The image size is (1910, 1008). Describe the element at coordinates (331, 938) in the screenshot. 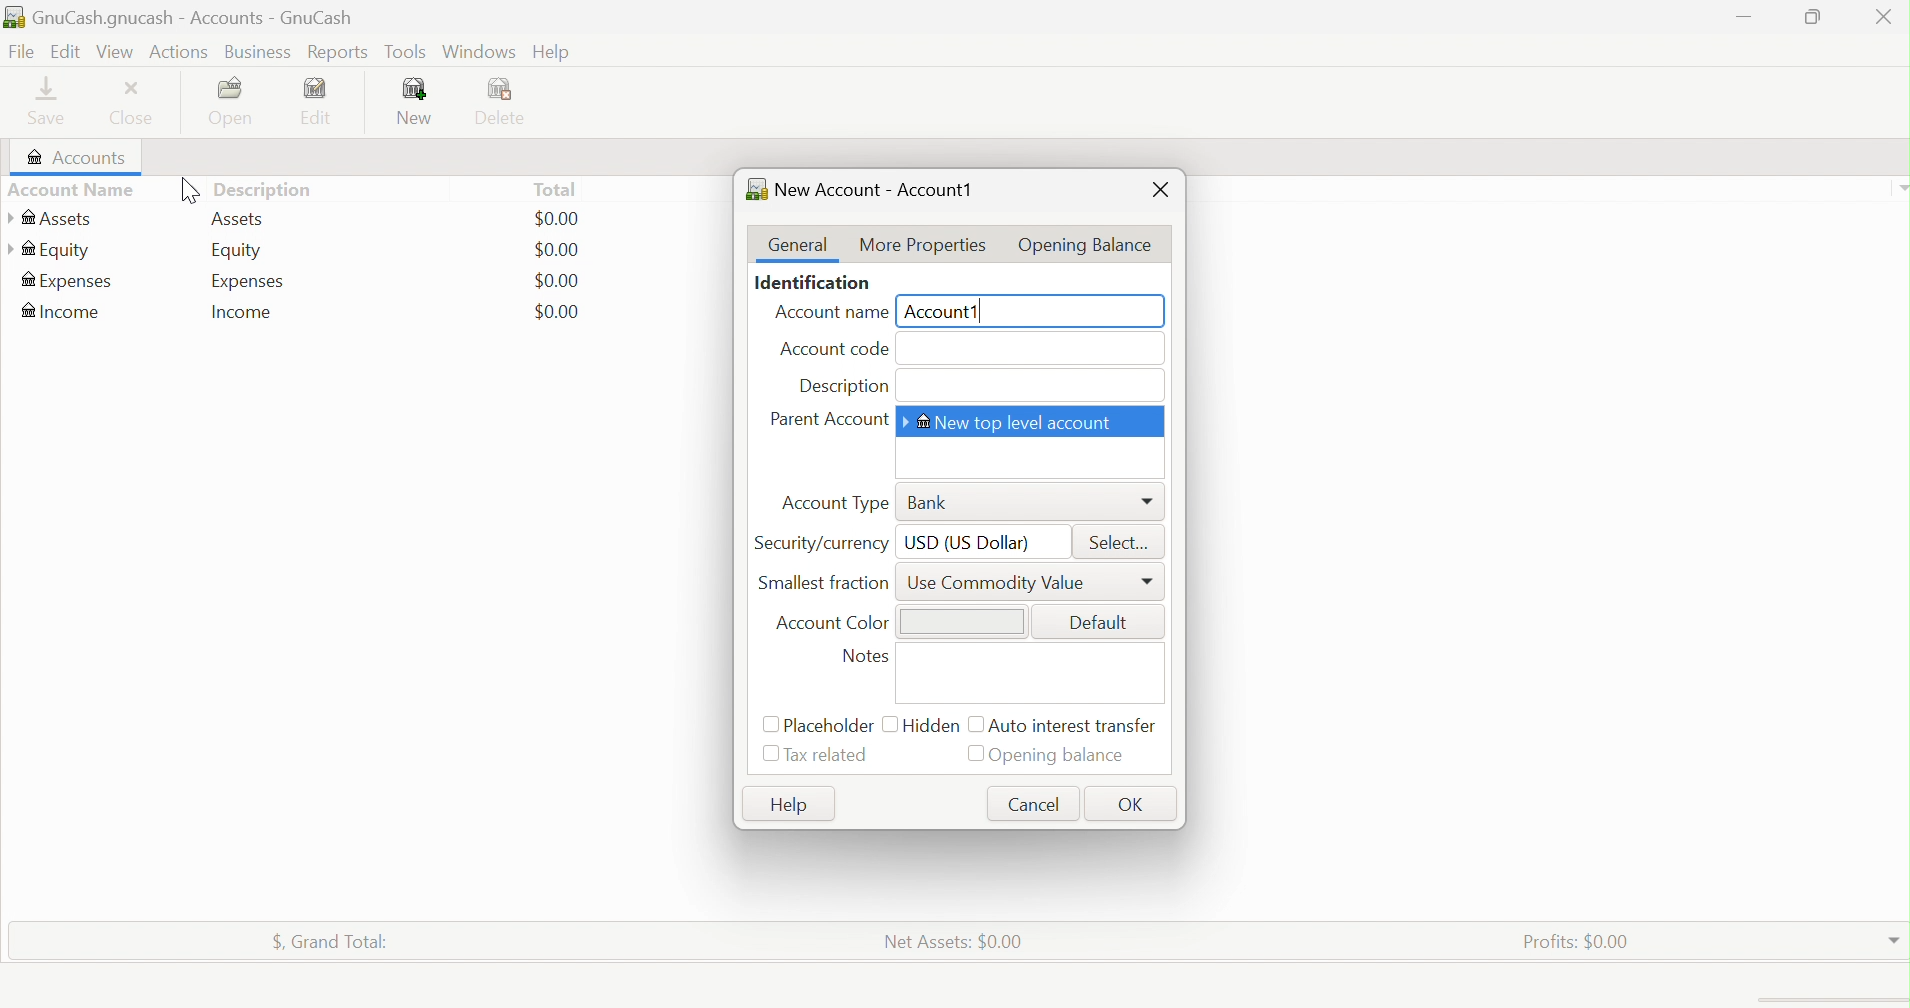

I see `$, Grand Total` at that location.